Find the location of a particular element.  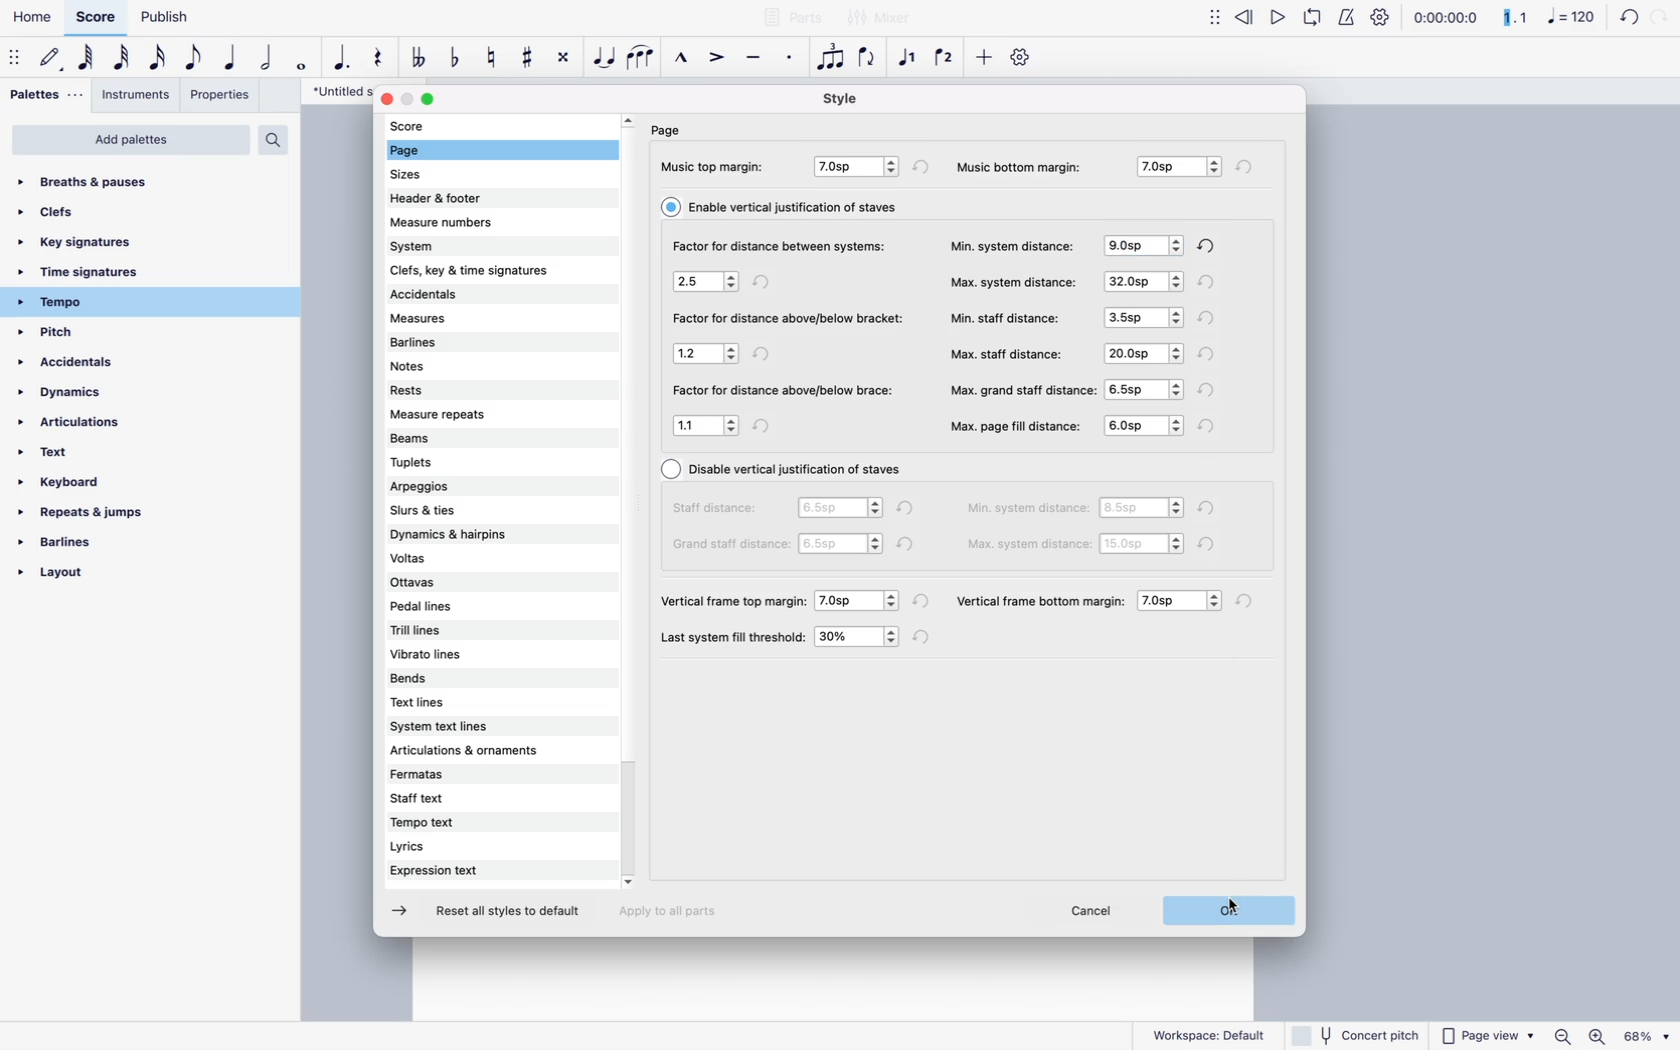

min staff distance is located at coordinates (1007, 317).